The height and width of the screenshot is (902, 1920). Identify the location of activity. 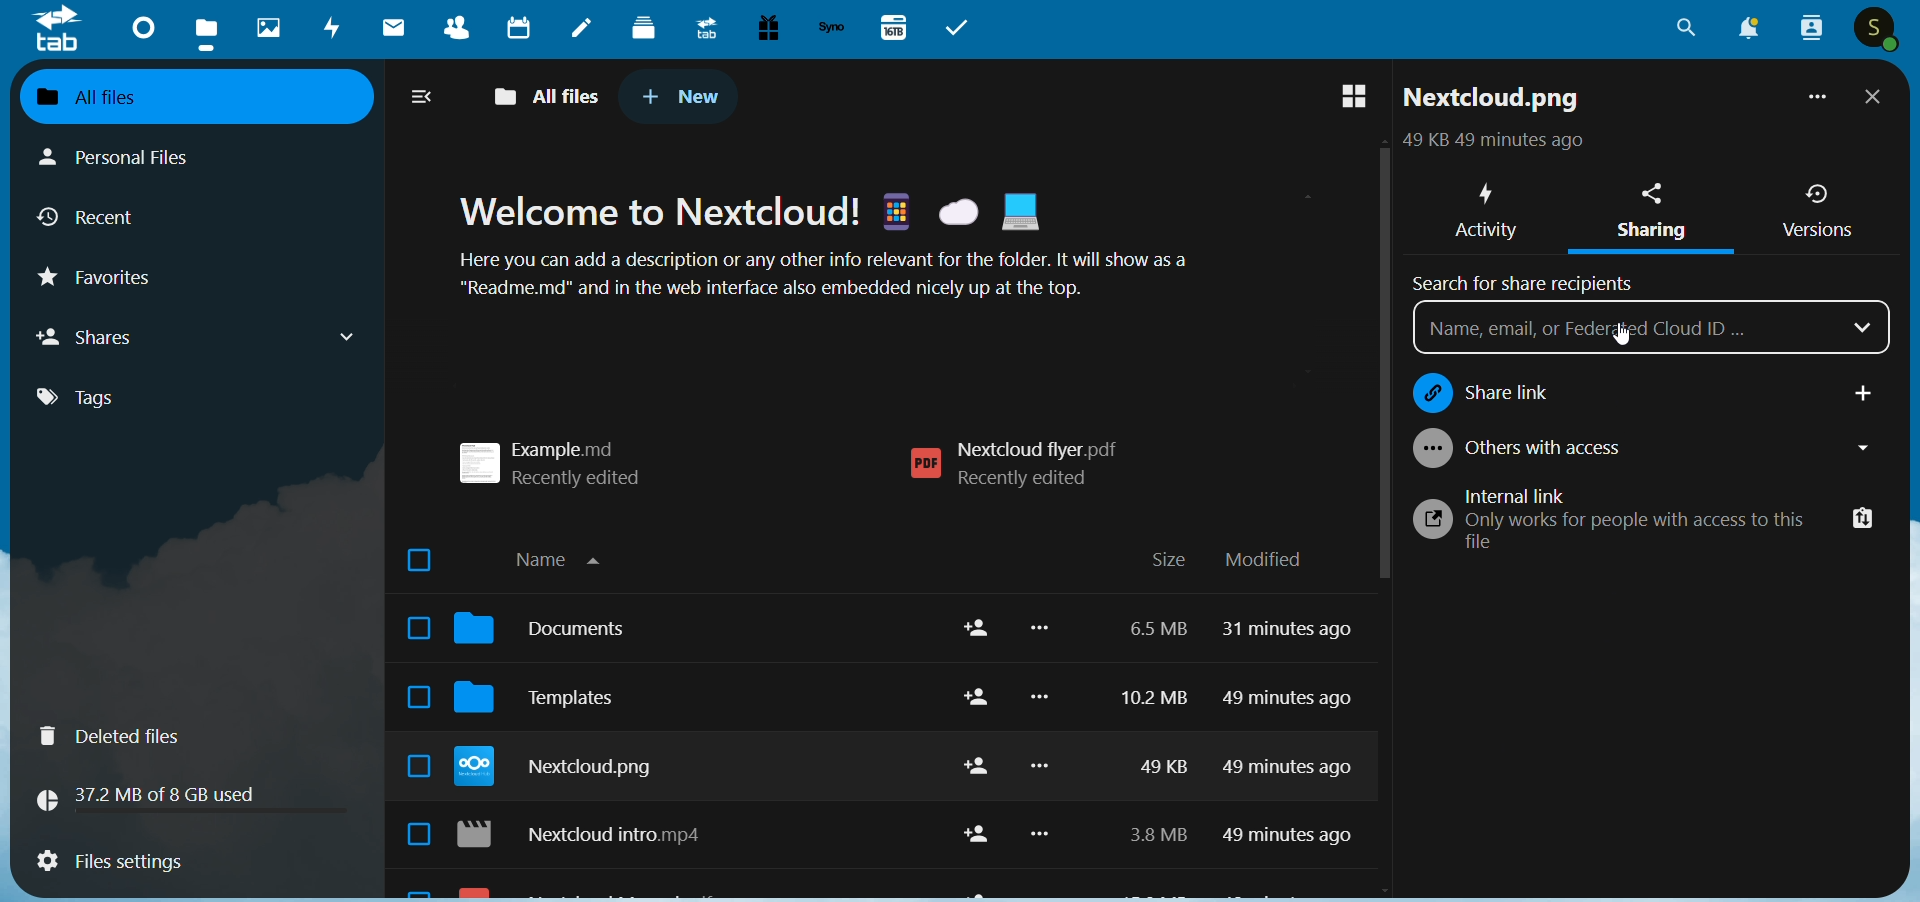
(1483, 206).